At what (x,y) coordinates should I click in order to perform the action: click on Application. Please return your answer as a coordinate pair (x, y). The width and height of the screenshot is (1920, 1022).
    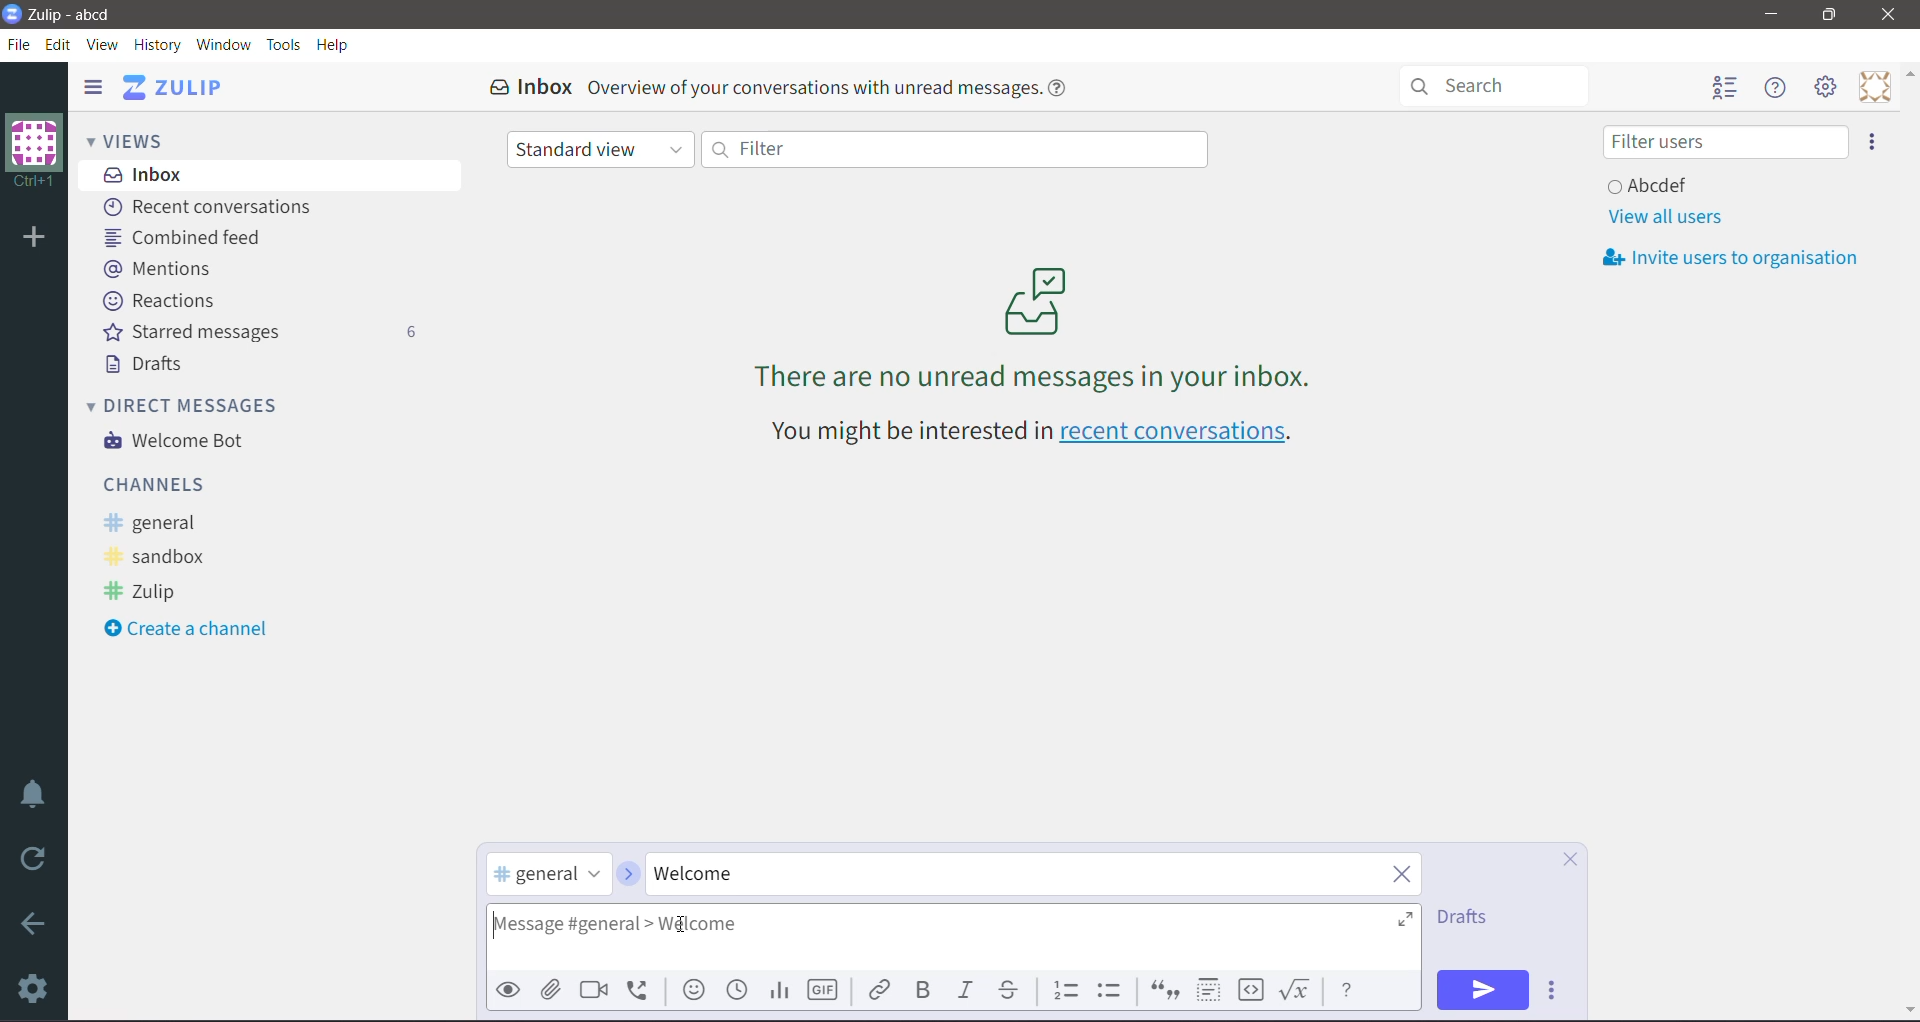
    Looking at the image, I should click on (179, 87).